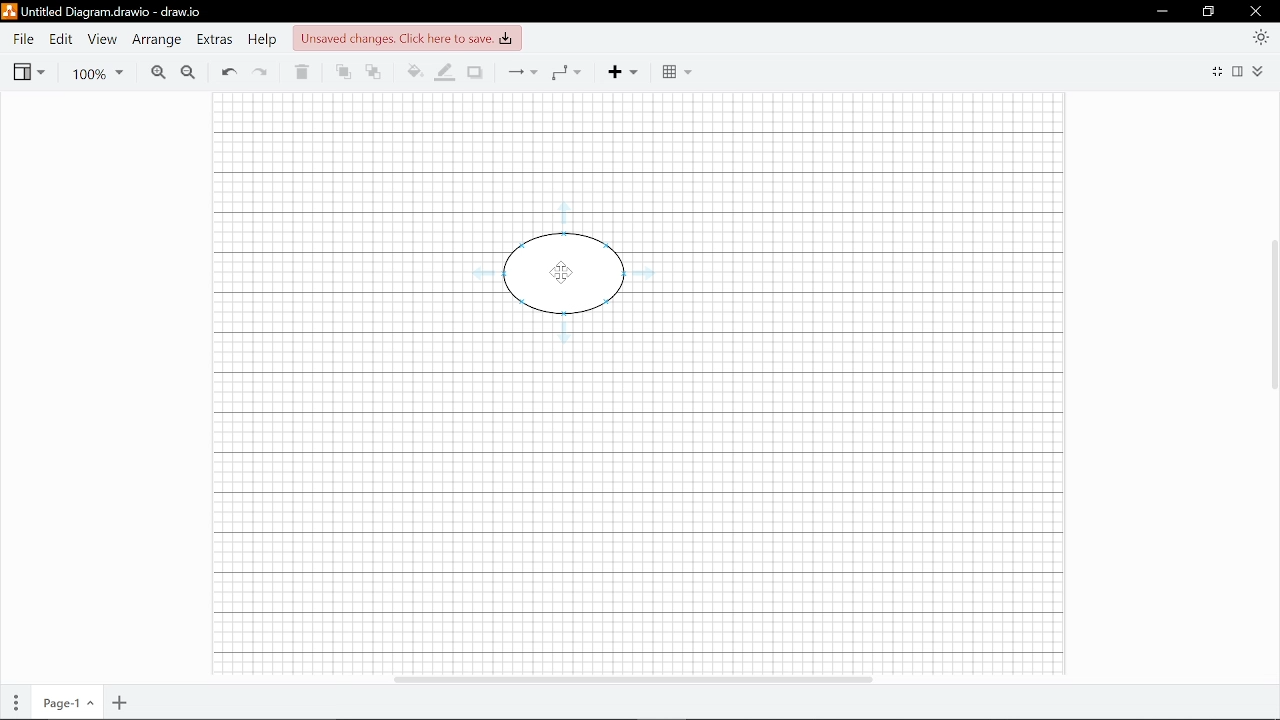 This screenshot has width=1280, height=720. I want to click on Horizontal scrollbar, so click(631, 676).